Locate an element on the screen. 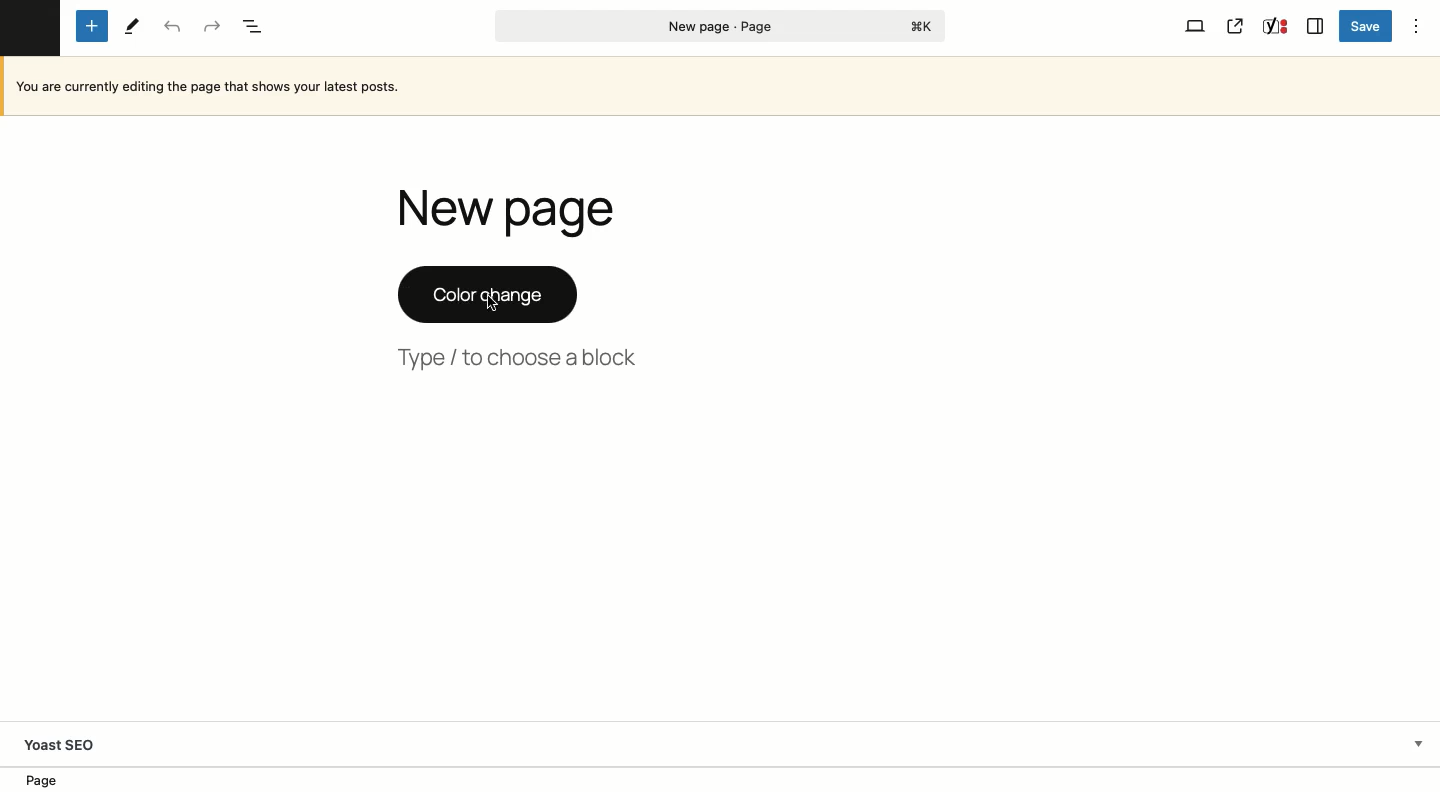 This screenshot has width=1440, height=792. Color change button is located at coordinates (485, 295).